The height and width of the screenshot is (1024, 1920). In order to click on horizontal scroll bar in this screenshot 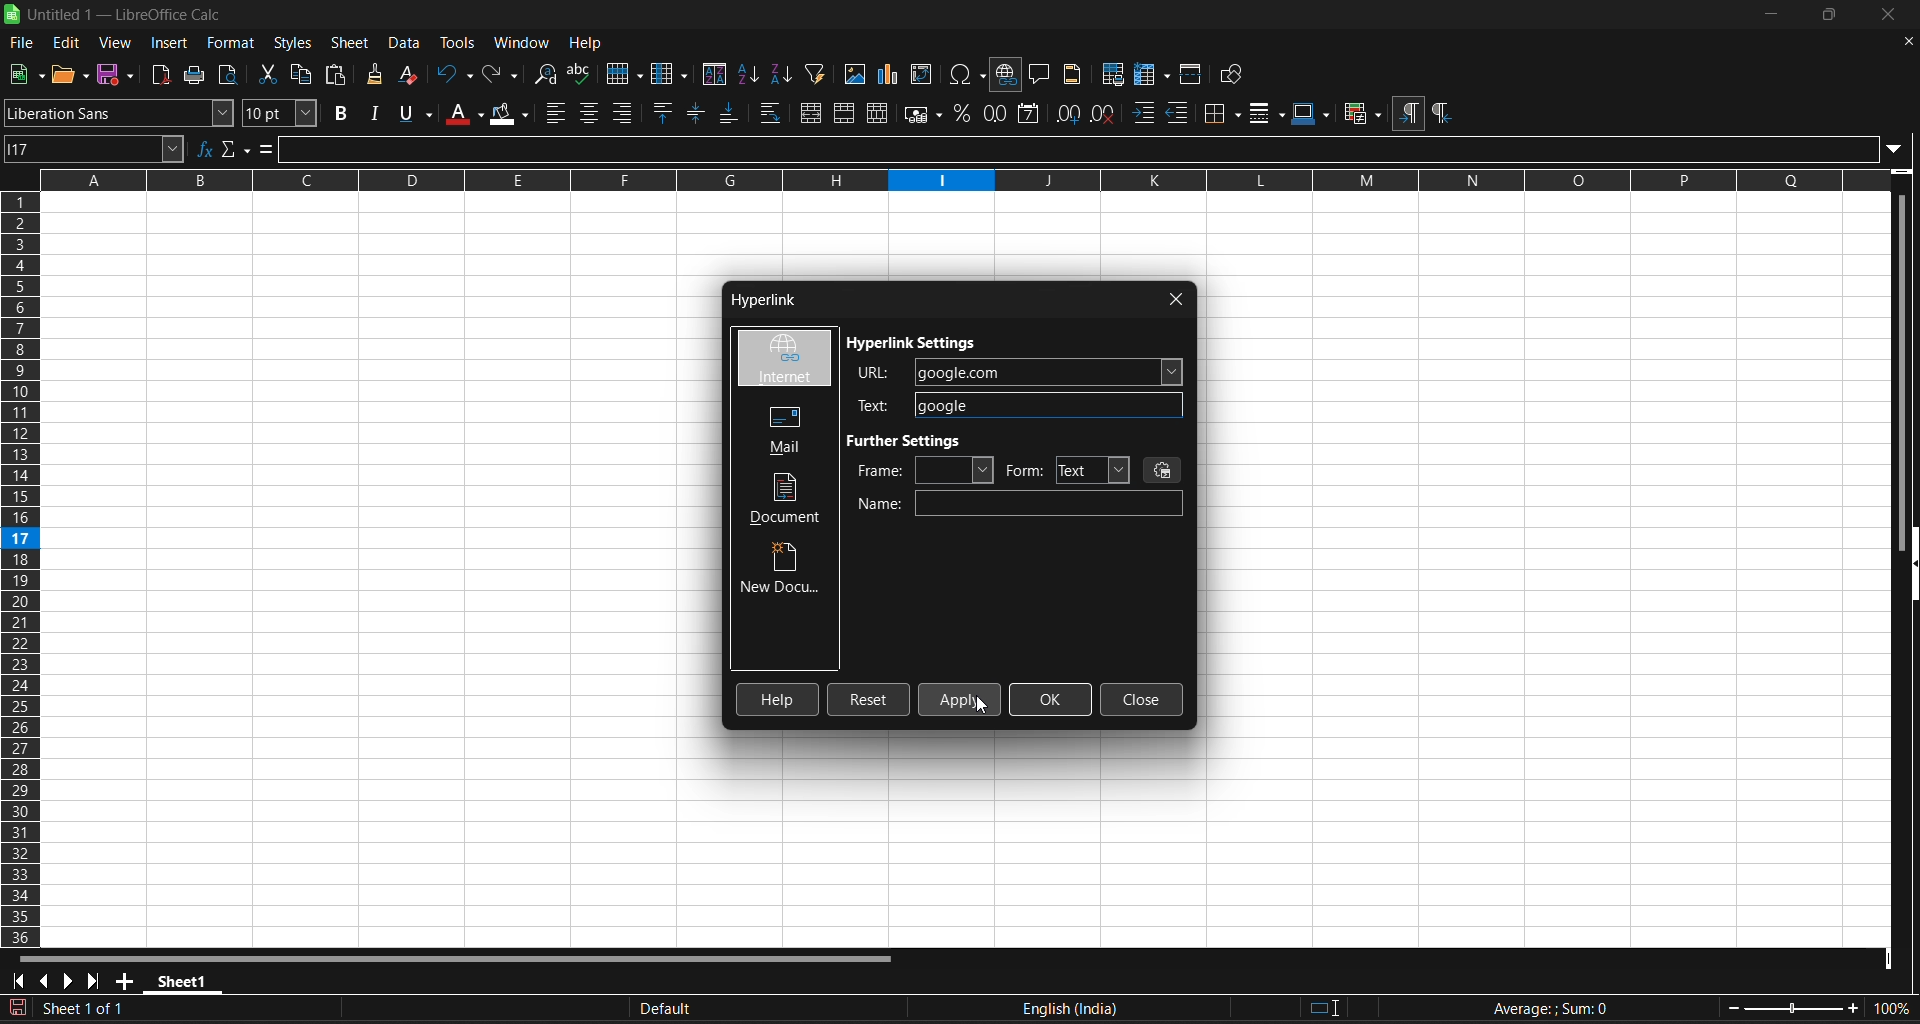, I will do `click(470, 957)`.